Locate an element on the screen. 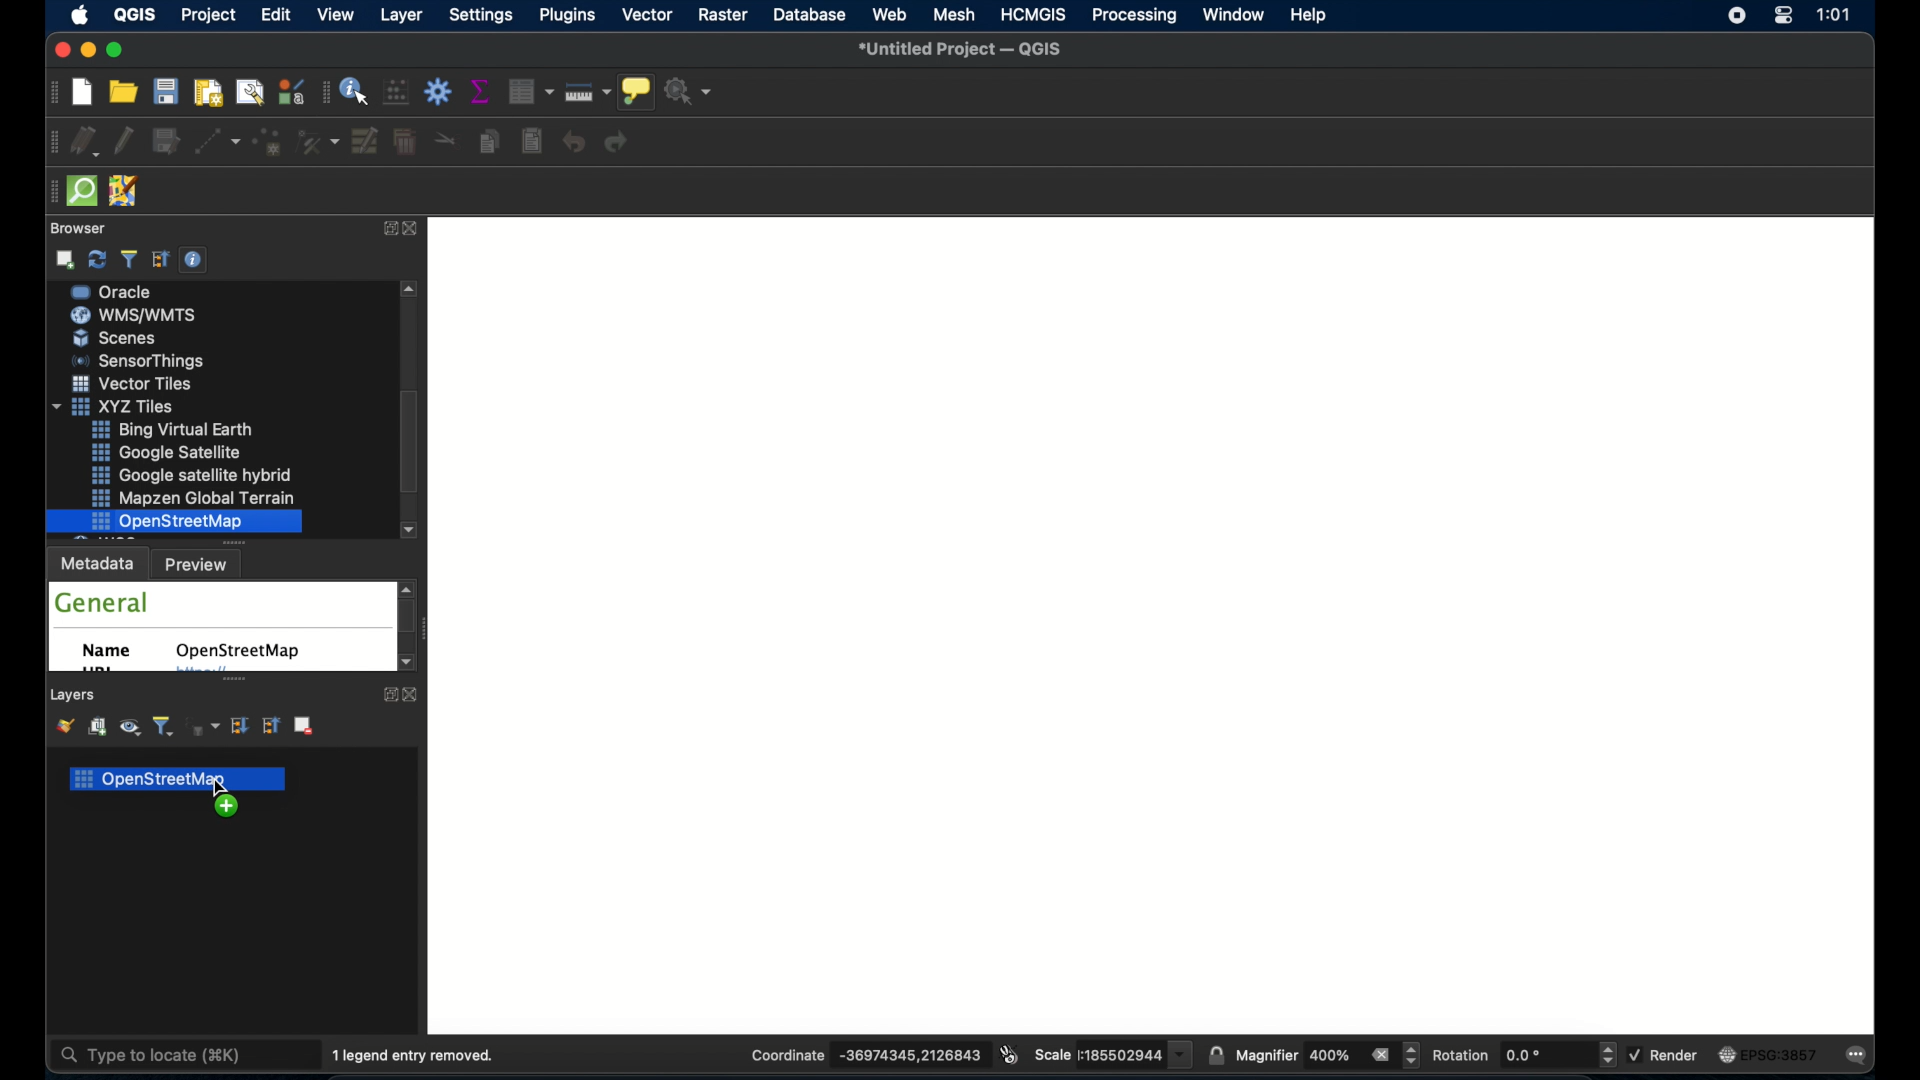 This screenshot has height=1080, width=1920. plugins is located at coordinates (566, 16).